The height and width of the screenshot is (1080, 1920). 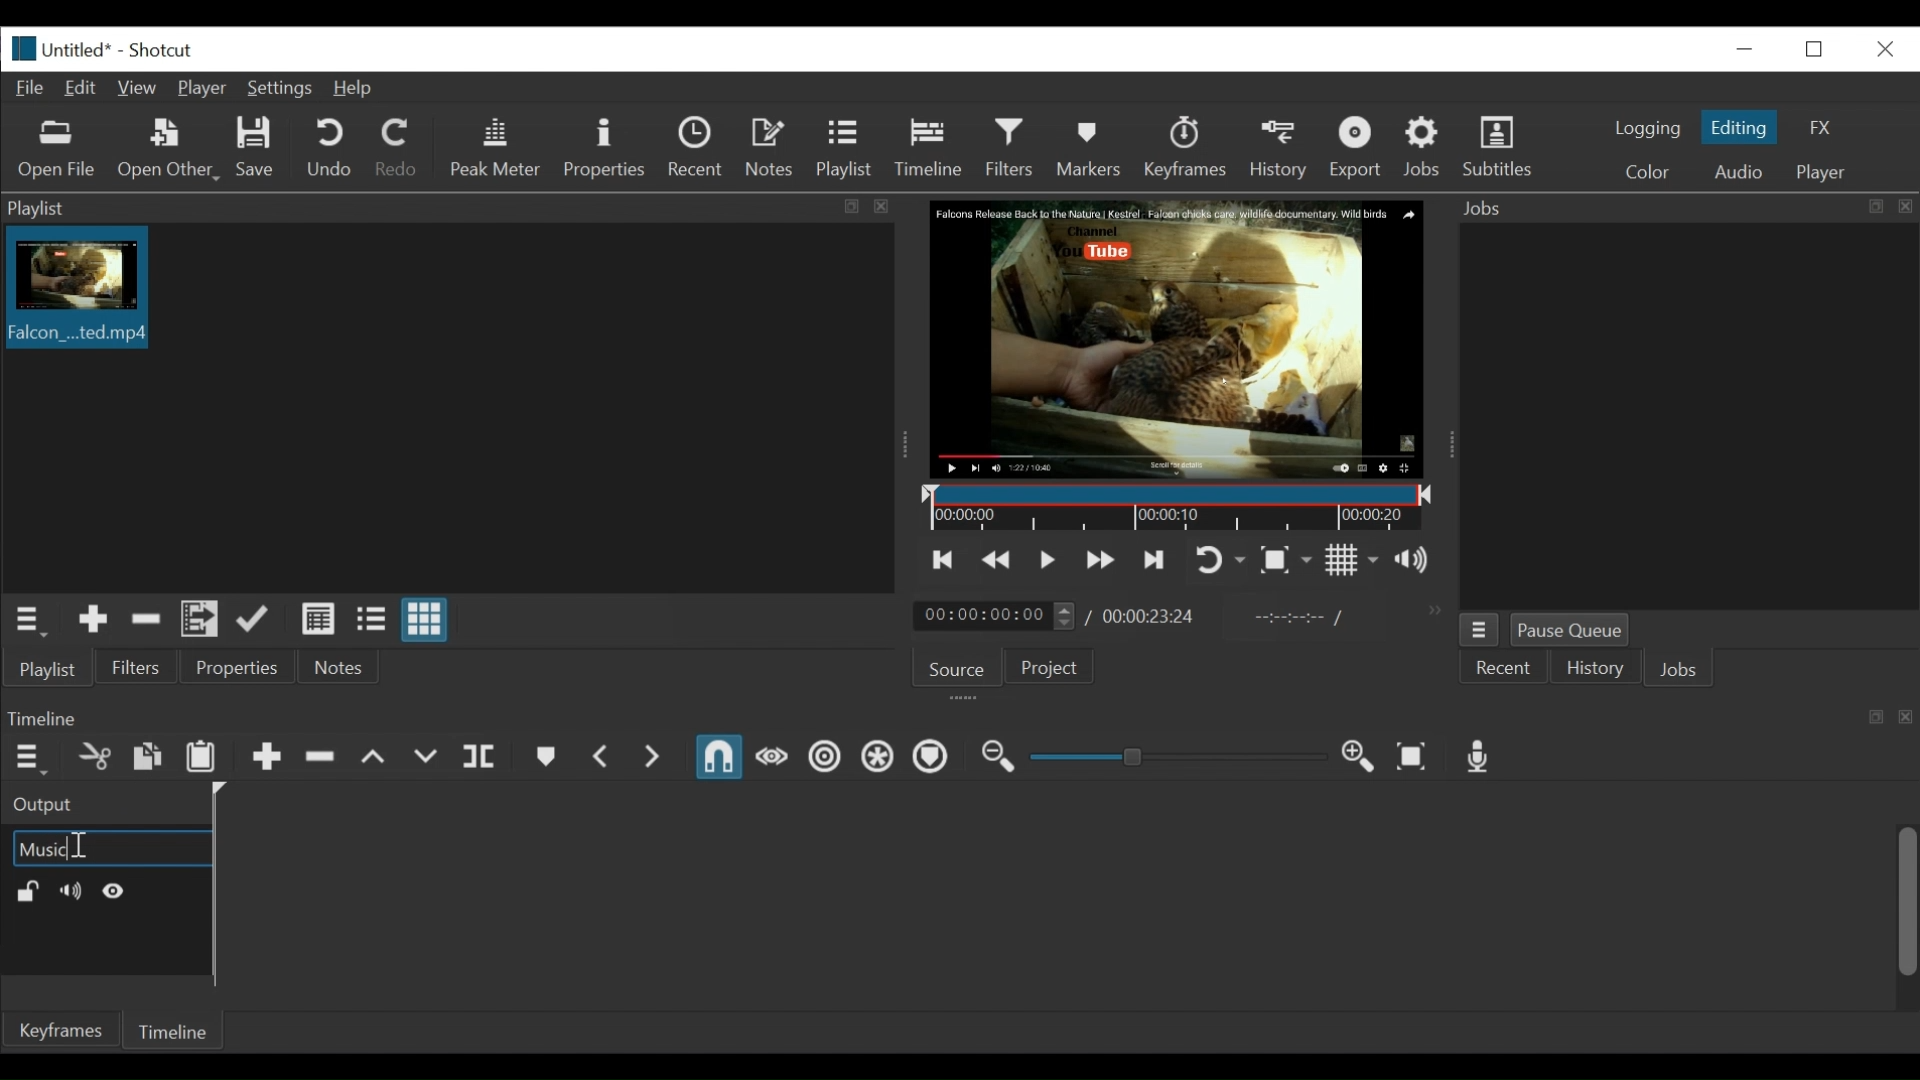 What do you see at coordinates (279, 87) in the screenshot?
I see `Settings` at bounding box center [279, 87].